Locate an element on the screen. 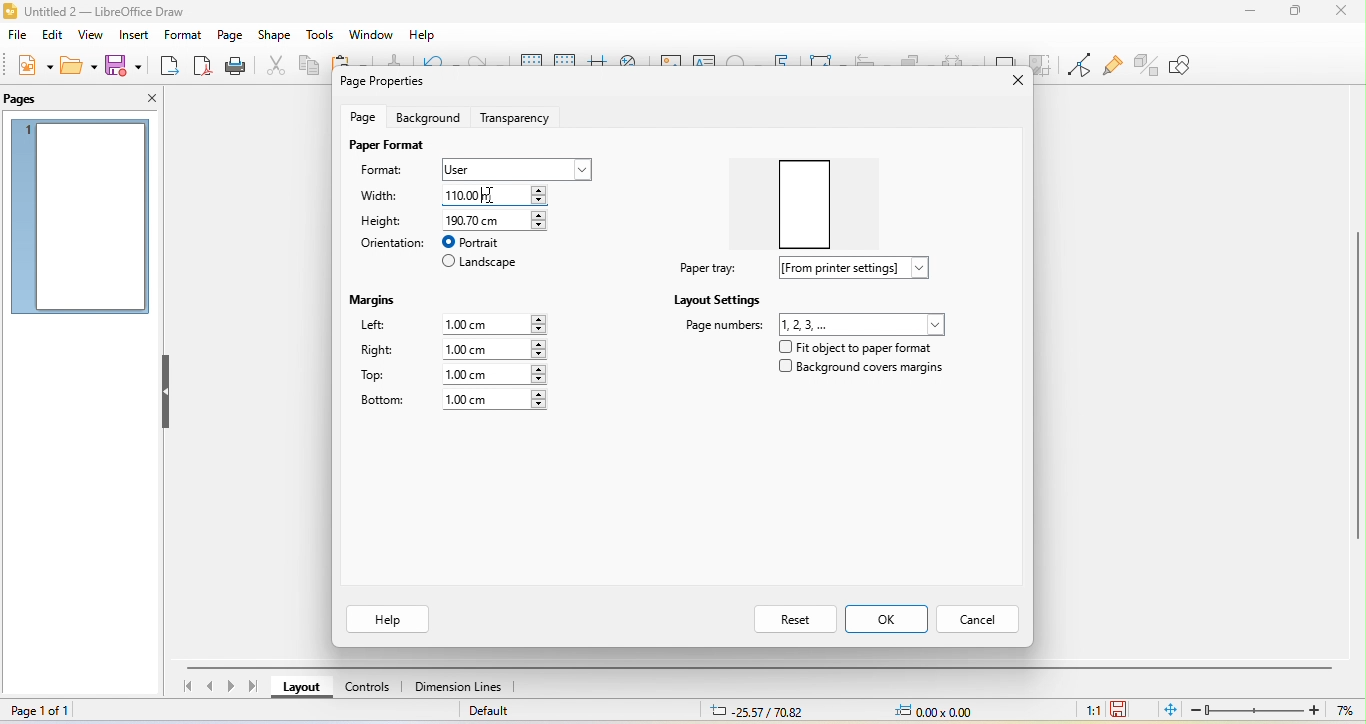 The image size is (1366, 724). insert is located at coordinates (132, 36).